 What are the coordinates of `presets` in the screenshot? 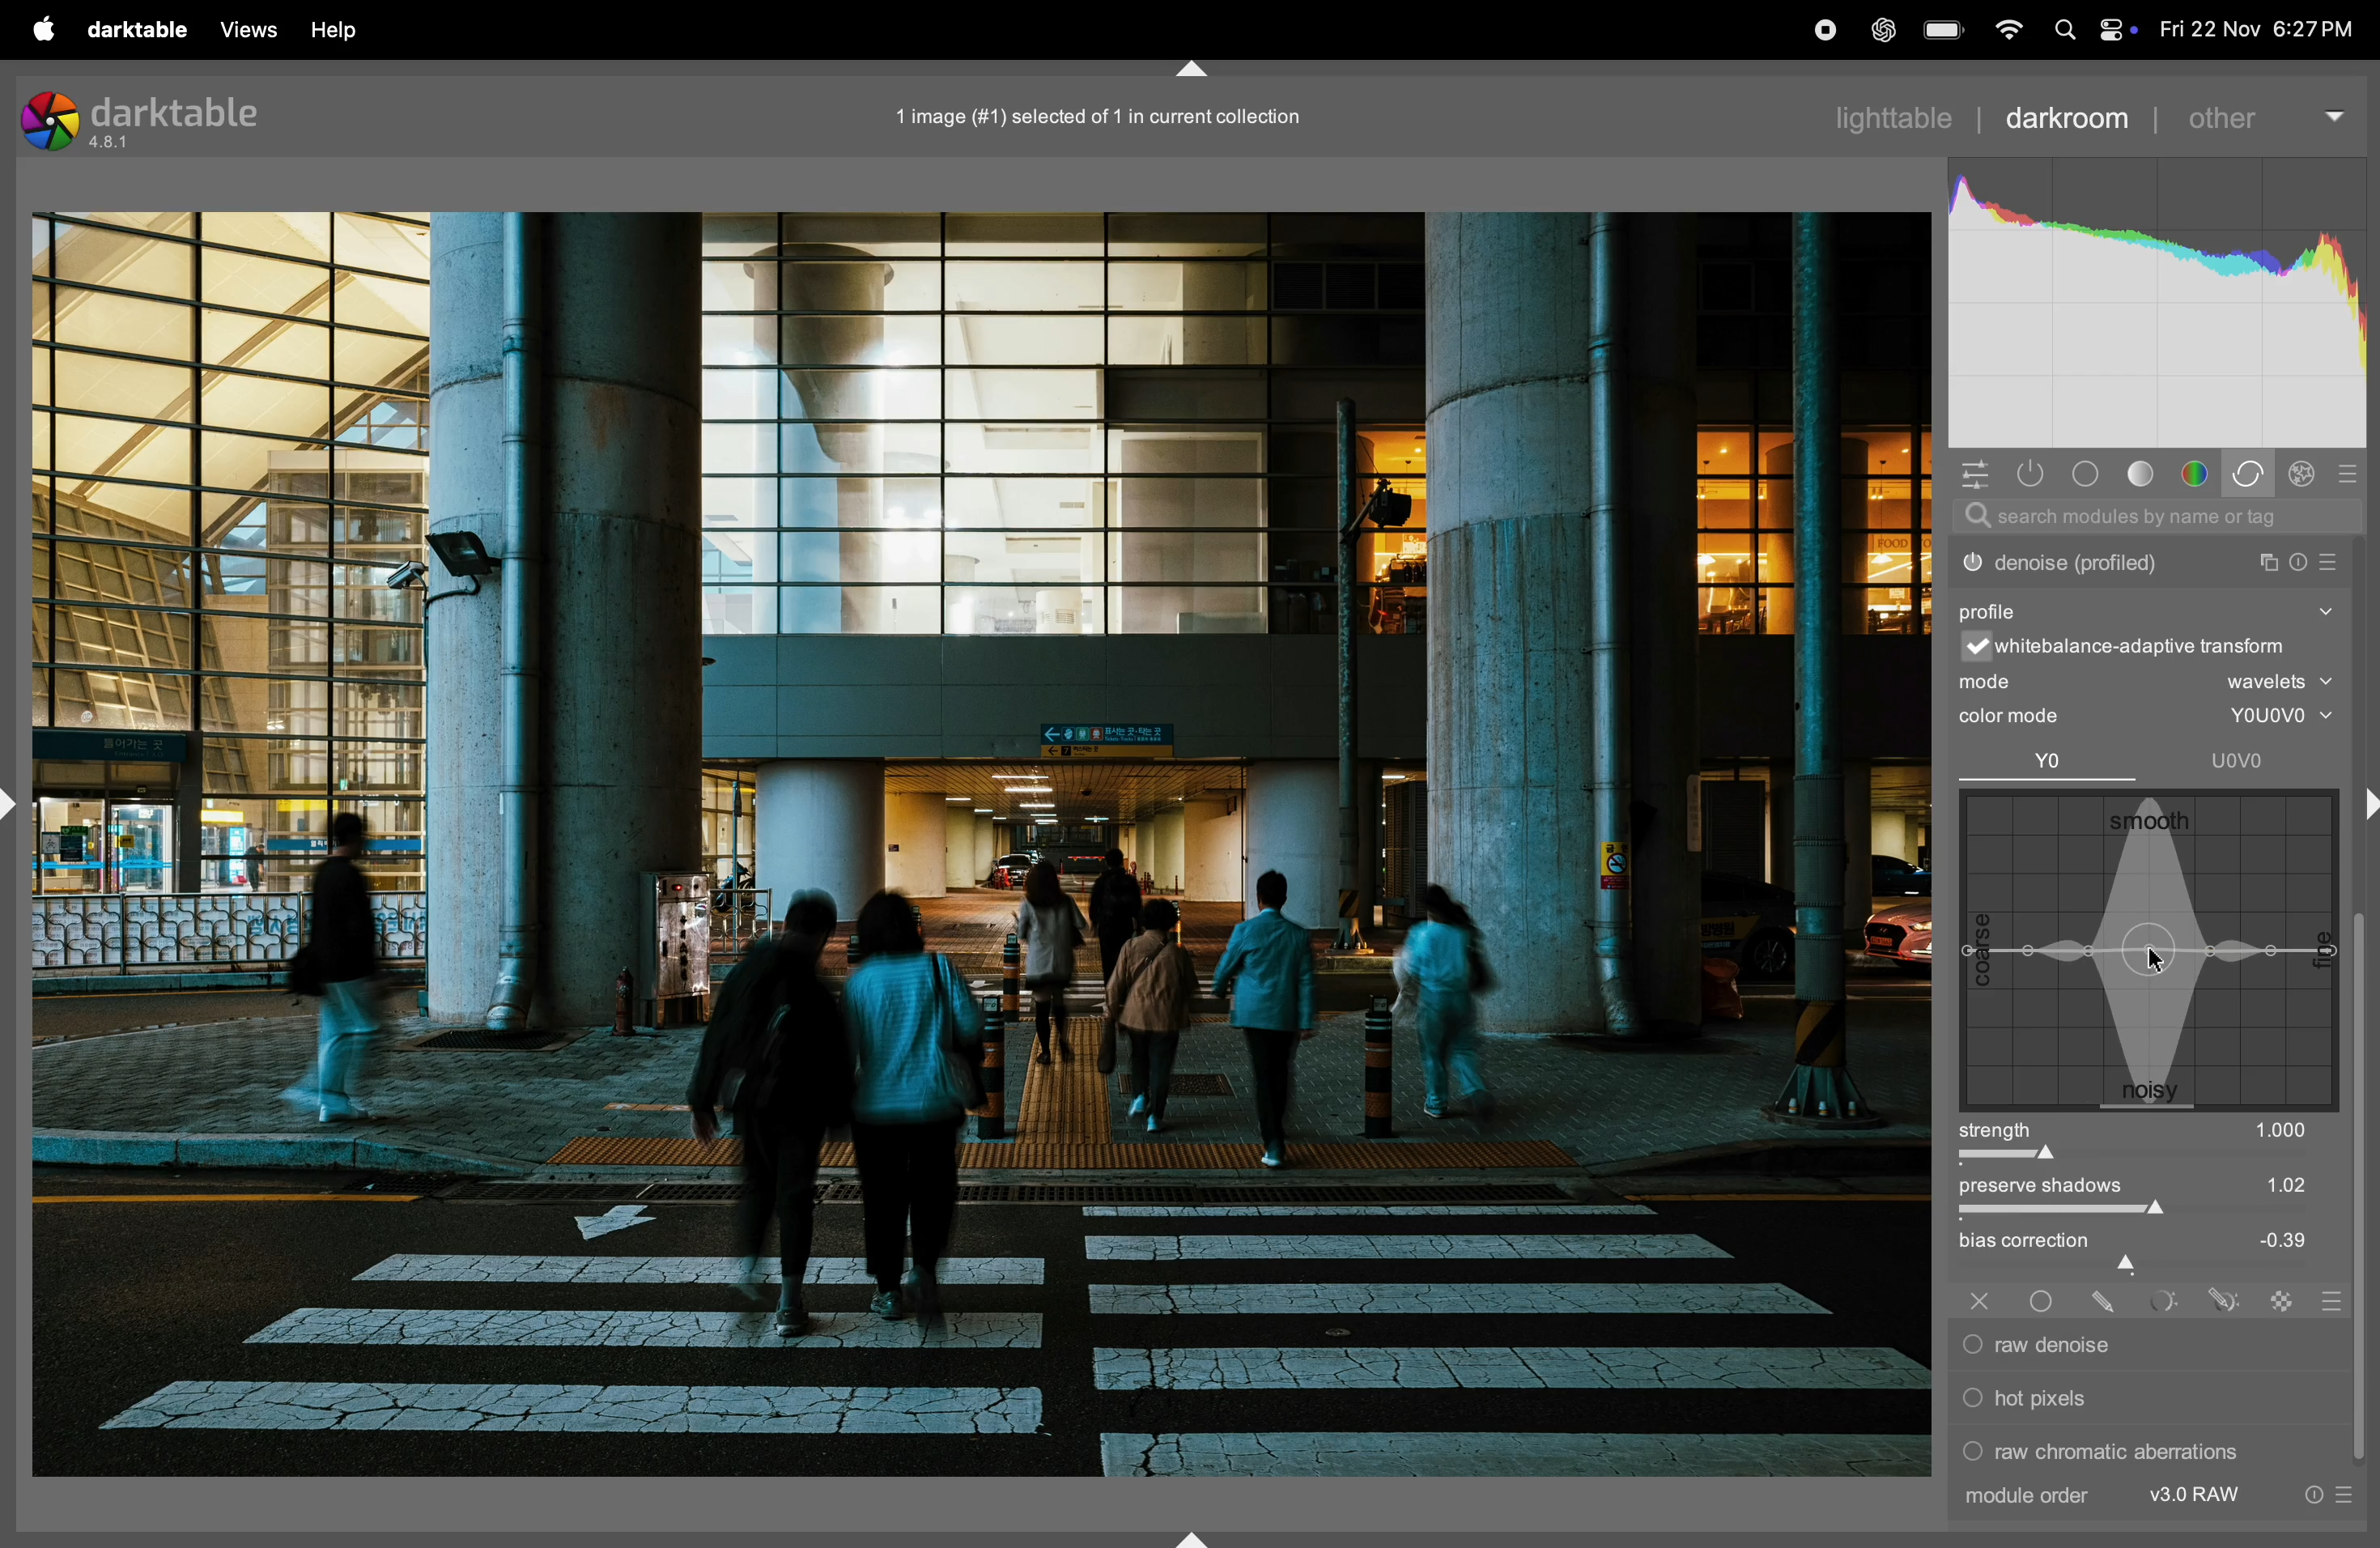 It's located at (2348, 475).